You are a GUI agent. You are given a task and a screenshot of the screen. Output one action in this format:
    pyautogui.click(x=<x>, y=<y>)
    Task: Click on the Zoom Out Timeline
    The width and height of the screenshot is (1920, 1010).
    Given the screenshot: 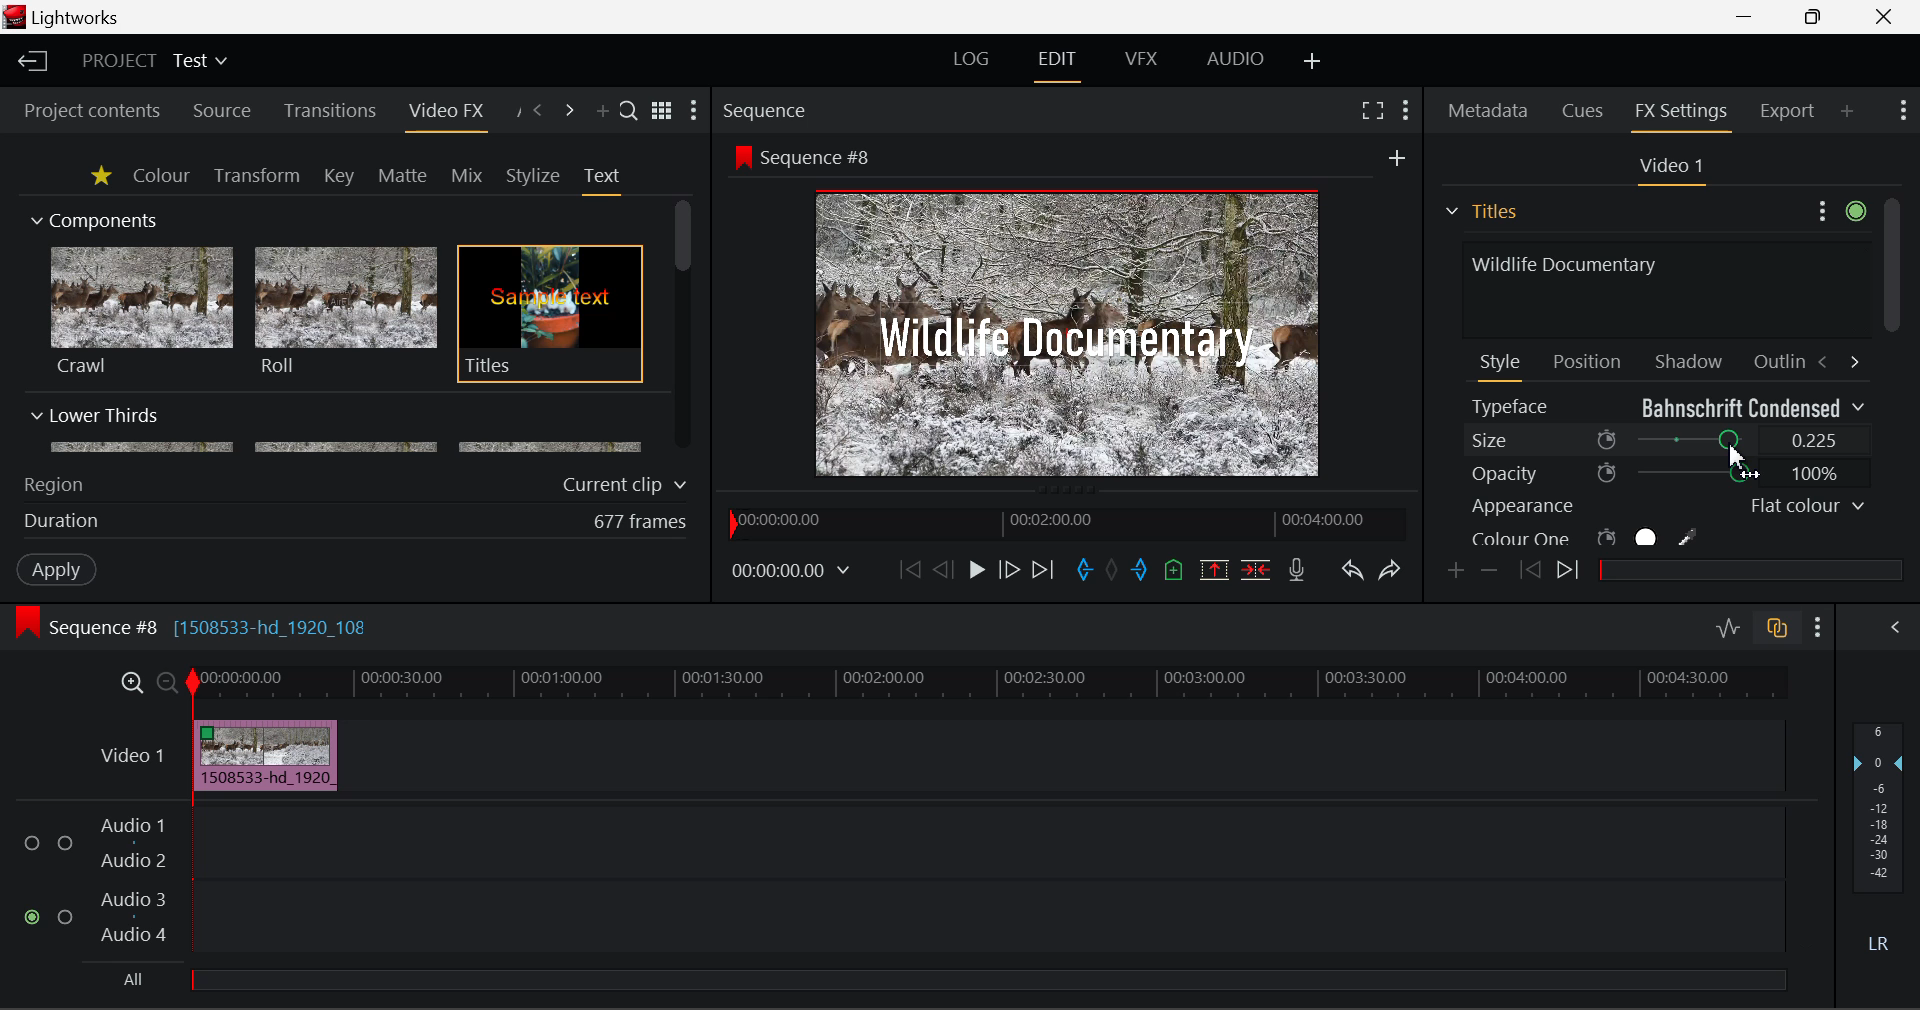 What is the action you would take?
    pyautogui.click(x=168, y=685)
    